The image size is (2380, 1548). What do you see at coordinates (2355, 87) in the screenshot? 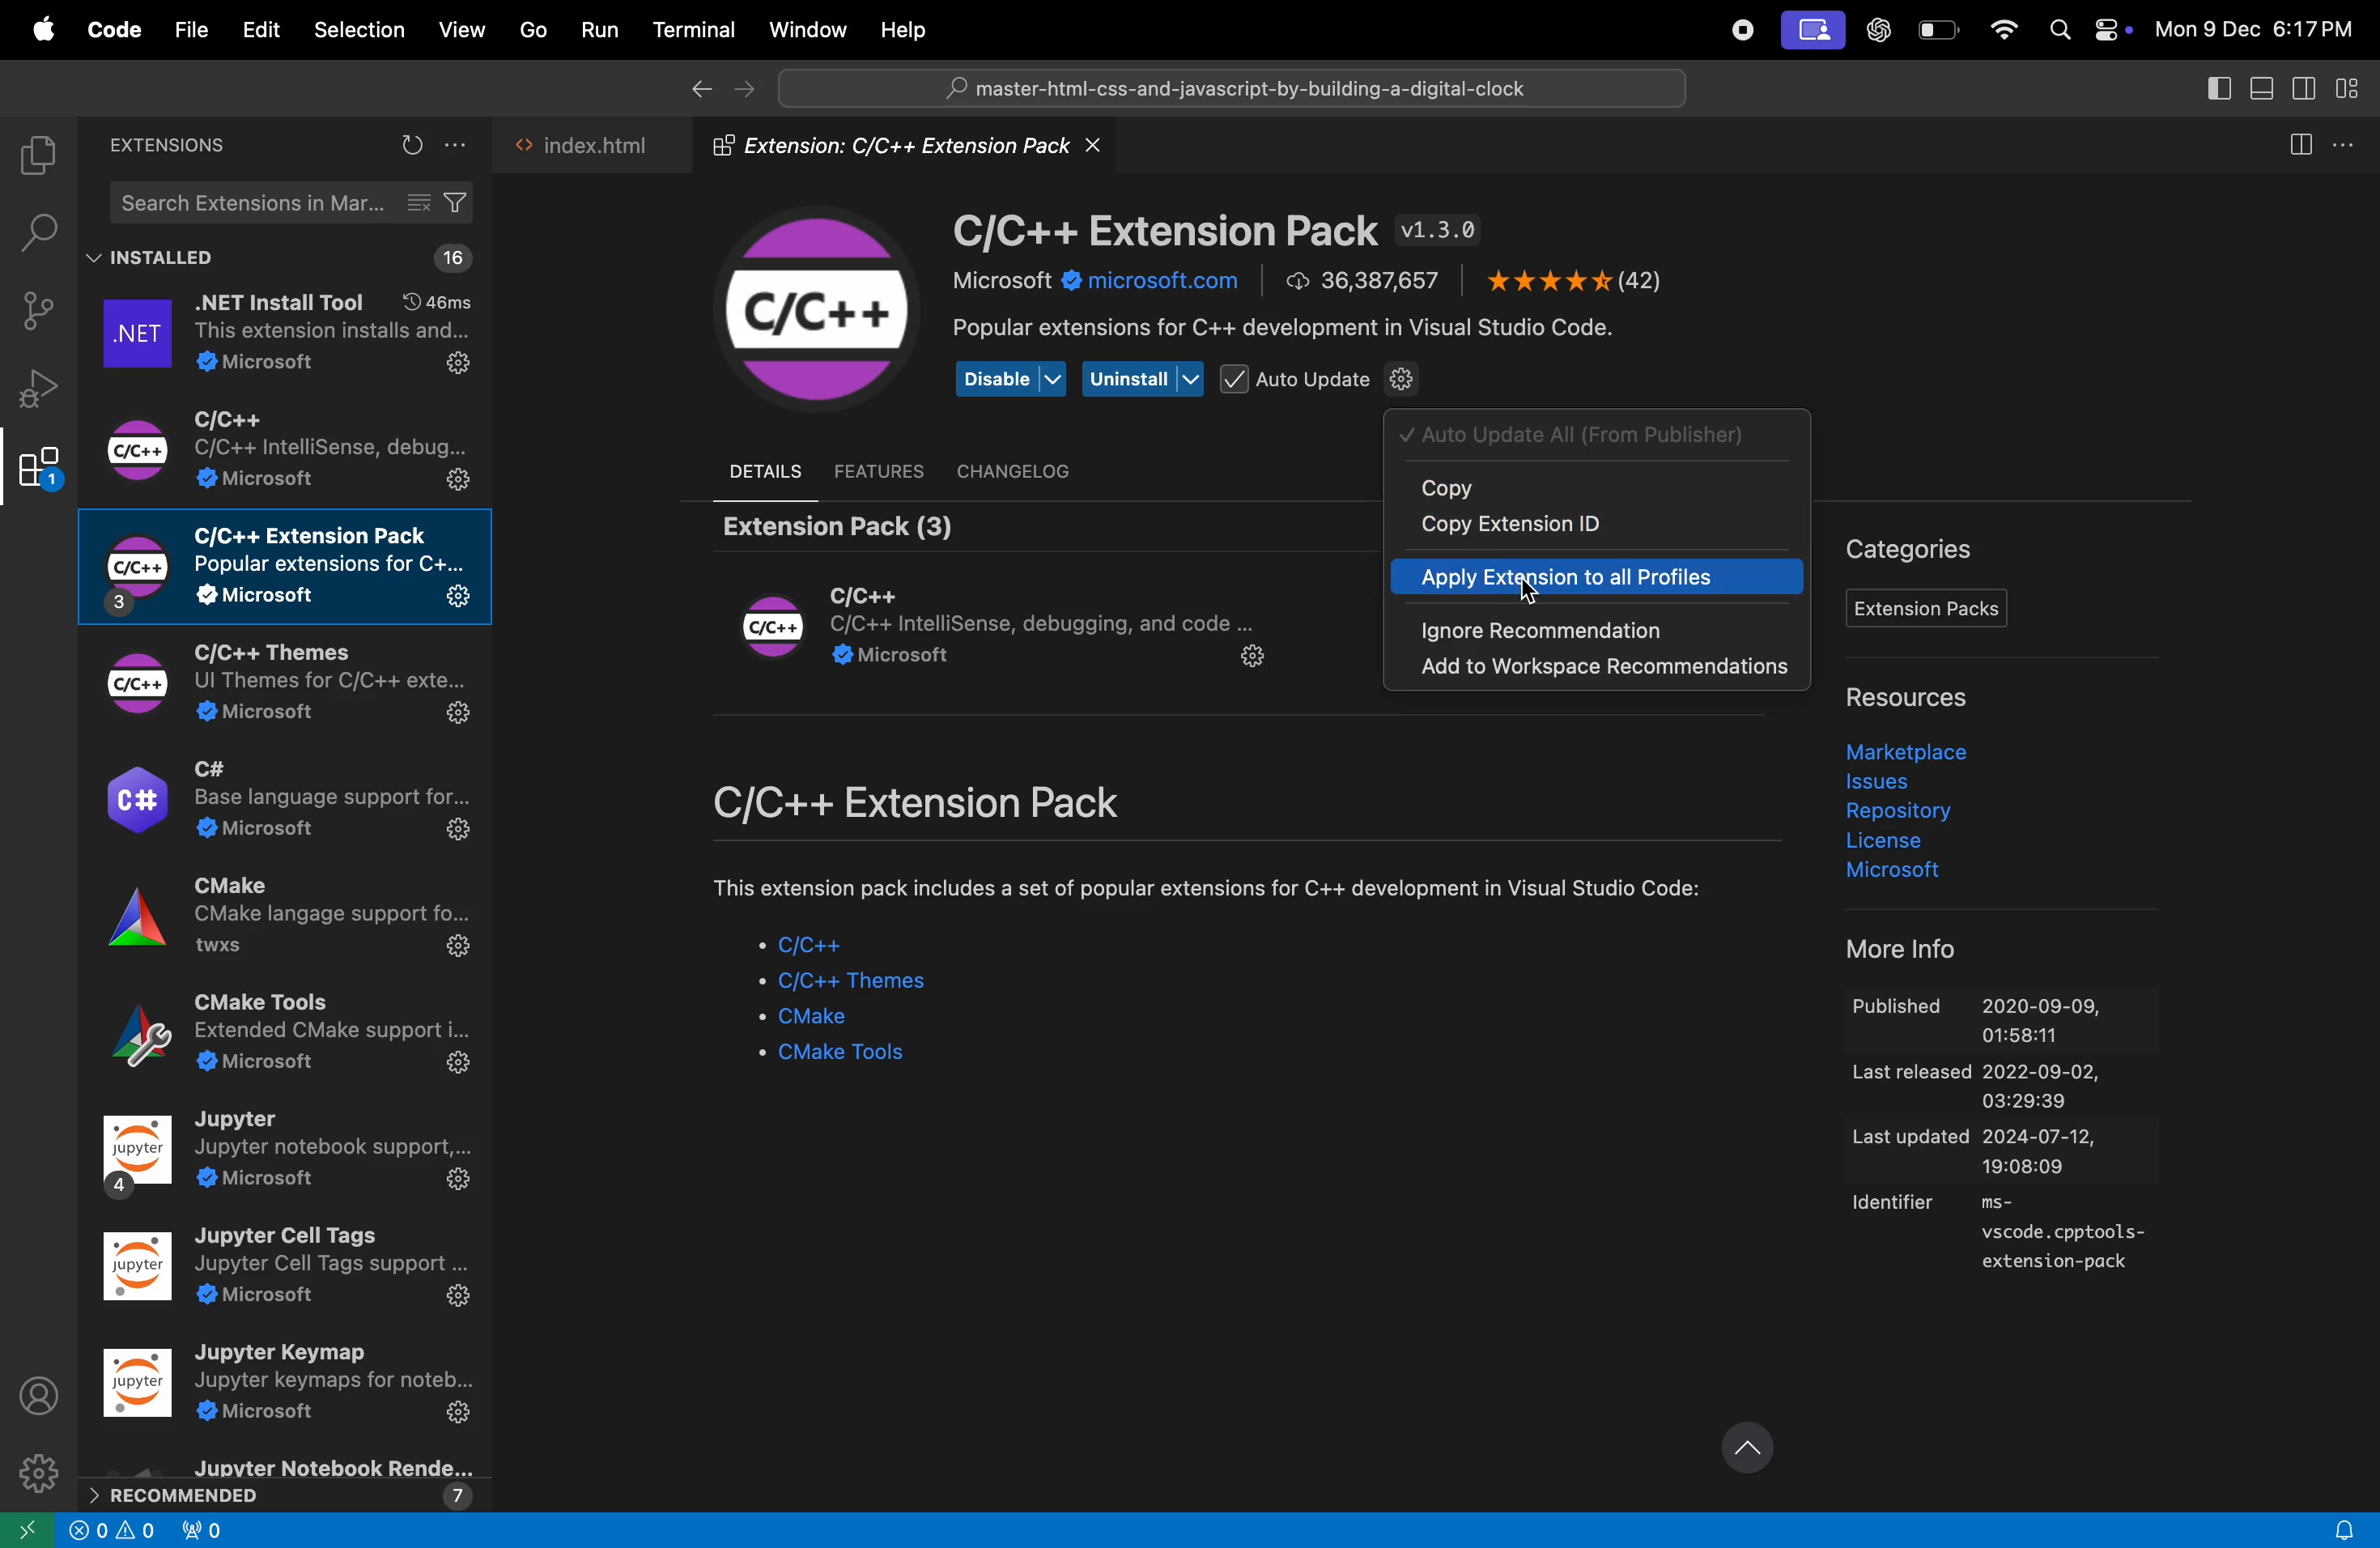
I see `customize layout` at bounding box center [2355, 87].